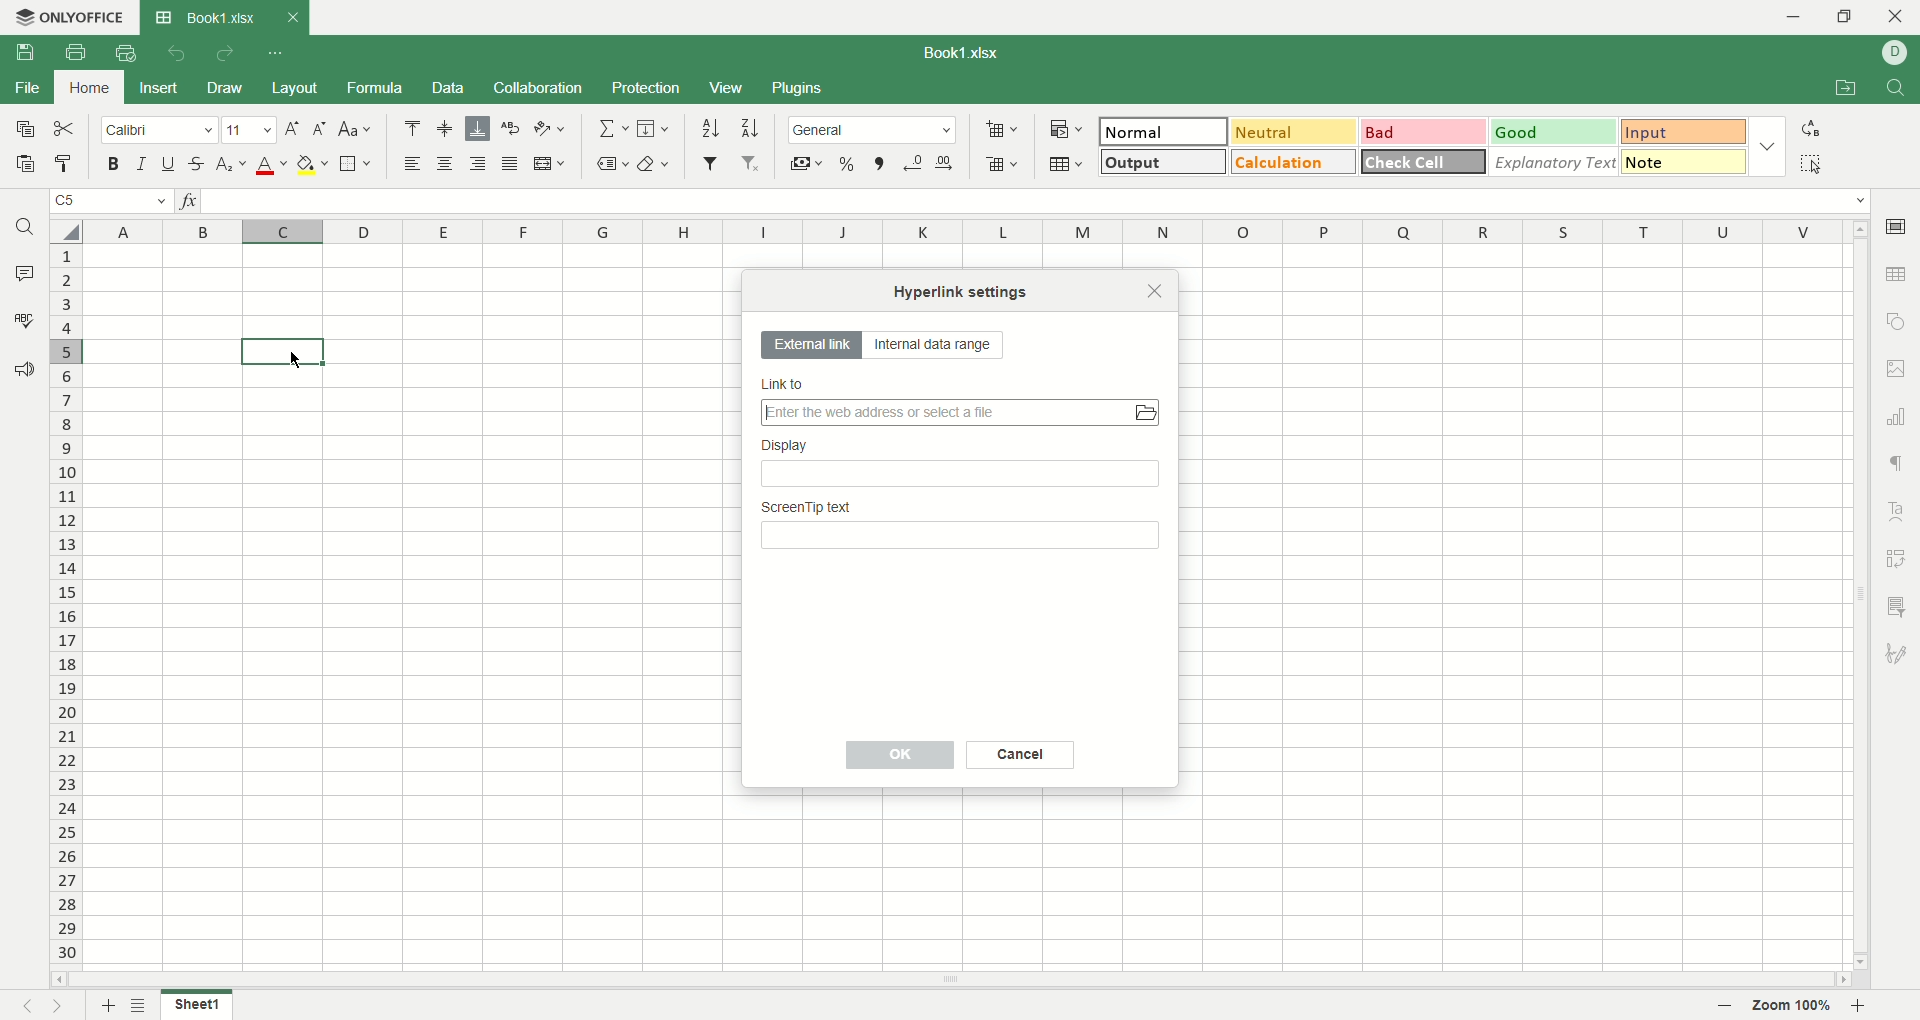  What do you see at coordinates (1855, 596) in the screenshot?
I see `vertical scroll bar` at bounding box center [1855, 596].